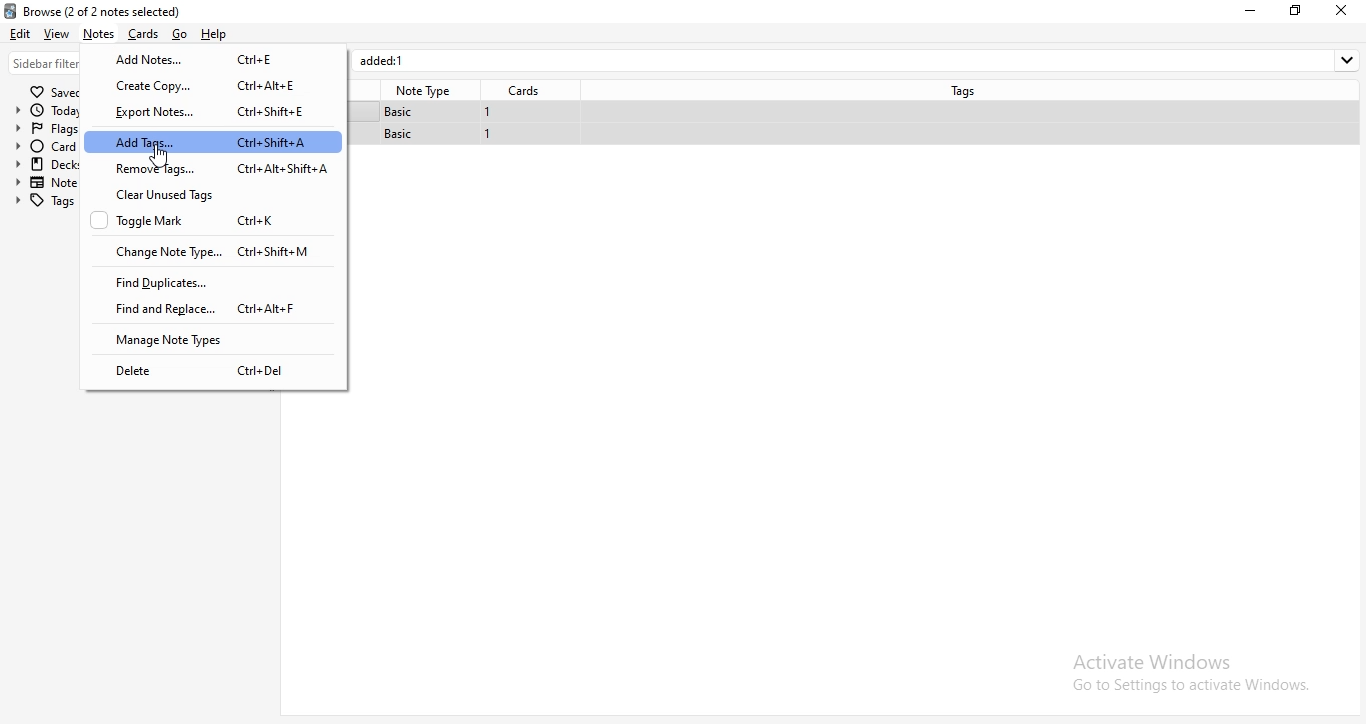  Describe the element at coordinates (488, 112) in the screenshot. I see `1` at that location.